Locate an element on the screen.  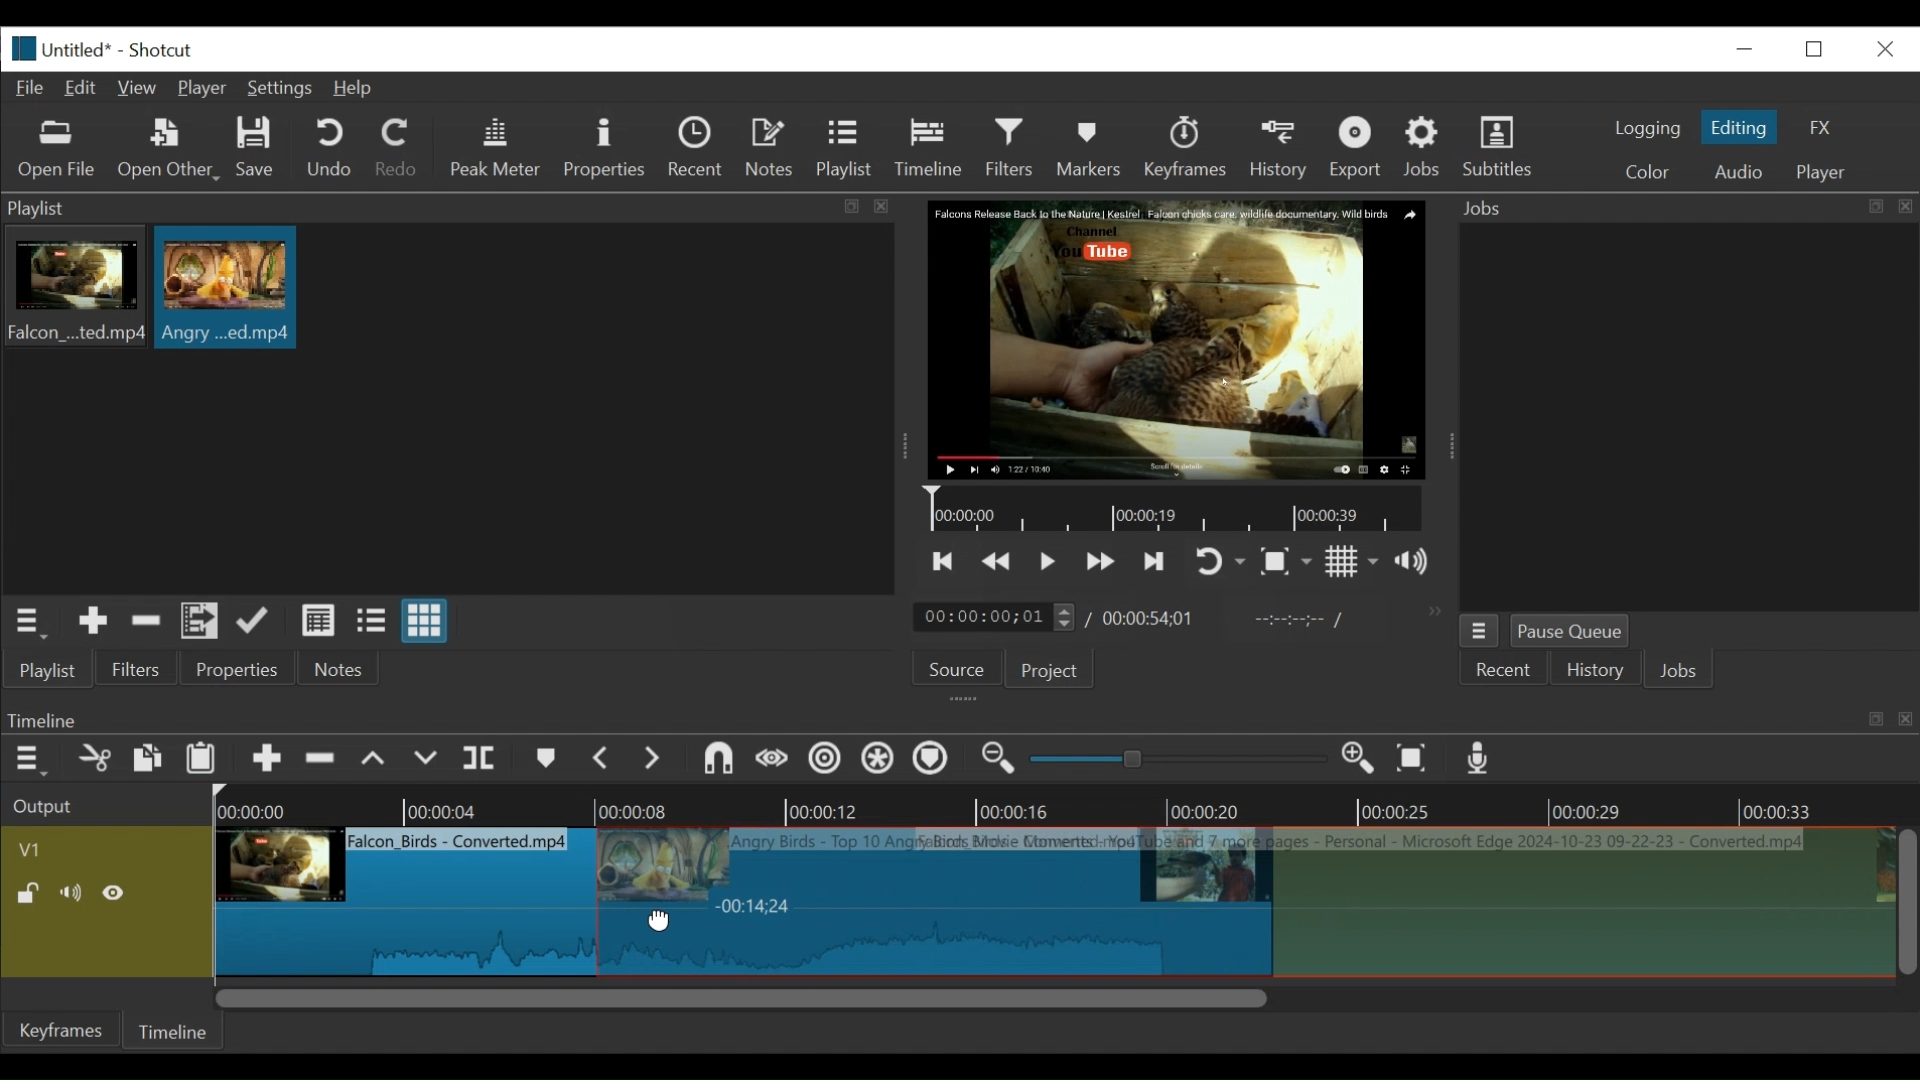
clip is located at coordinates (402, 896).